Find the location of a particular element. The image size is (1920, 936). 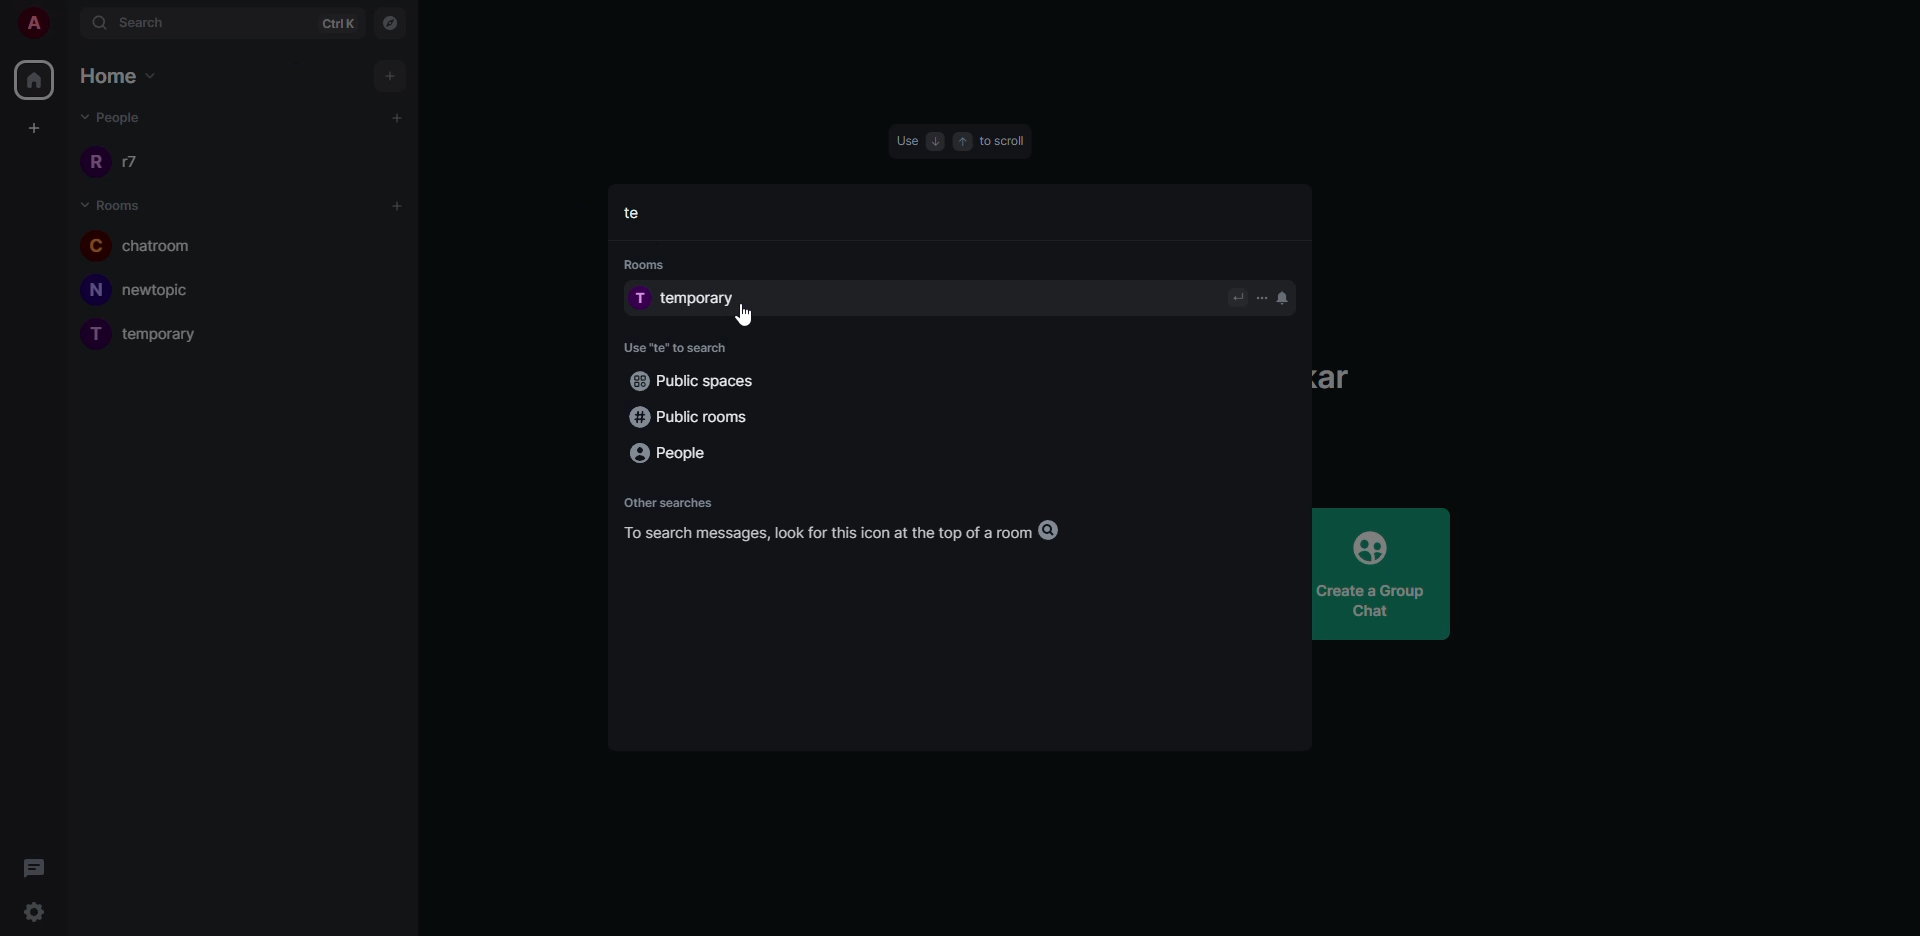

bell is located at coordinates (1286, 297).